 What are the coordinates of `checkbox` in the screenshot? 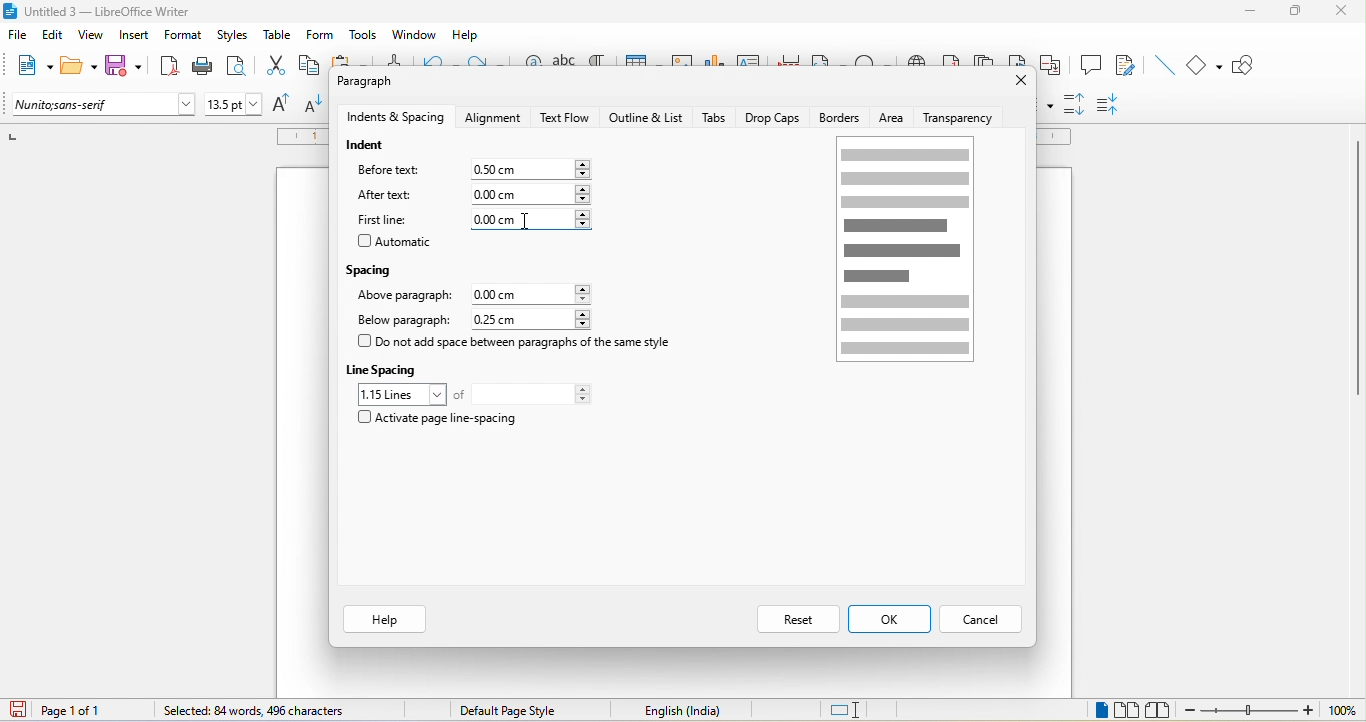 It's located at (363, 341).